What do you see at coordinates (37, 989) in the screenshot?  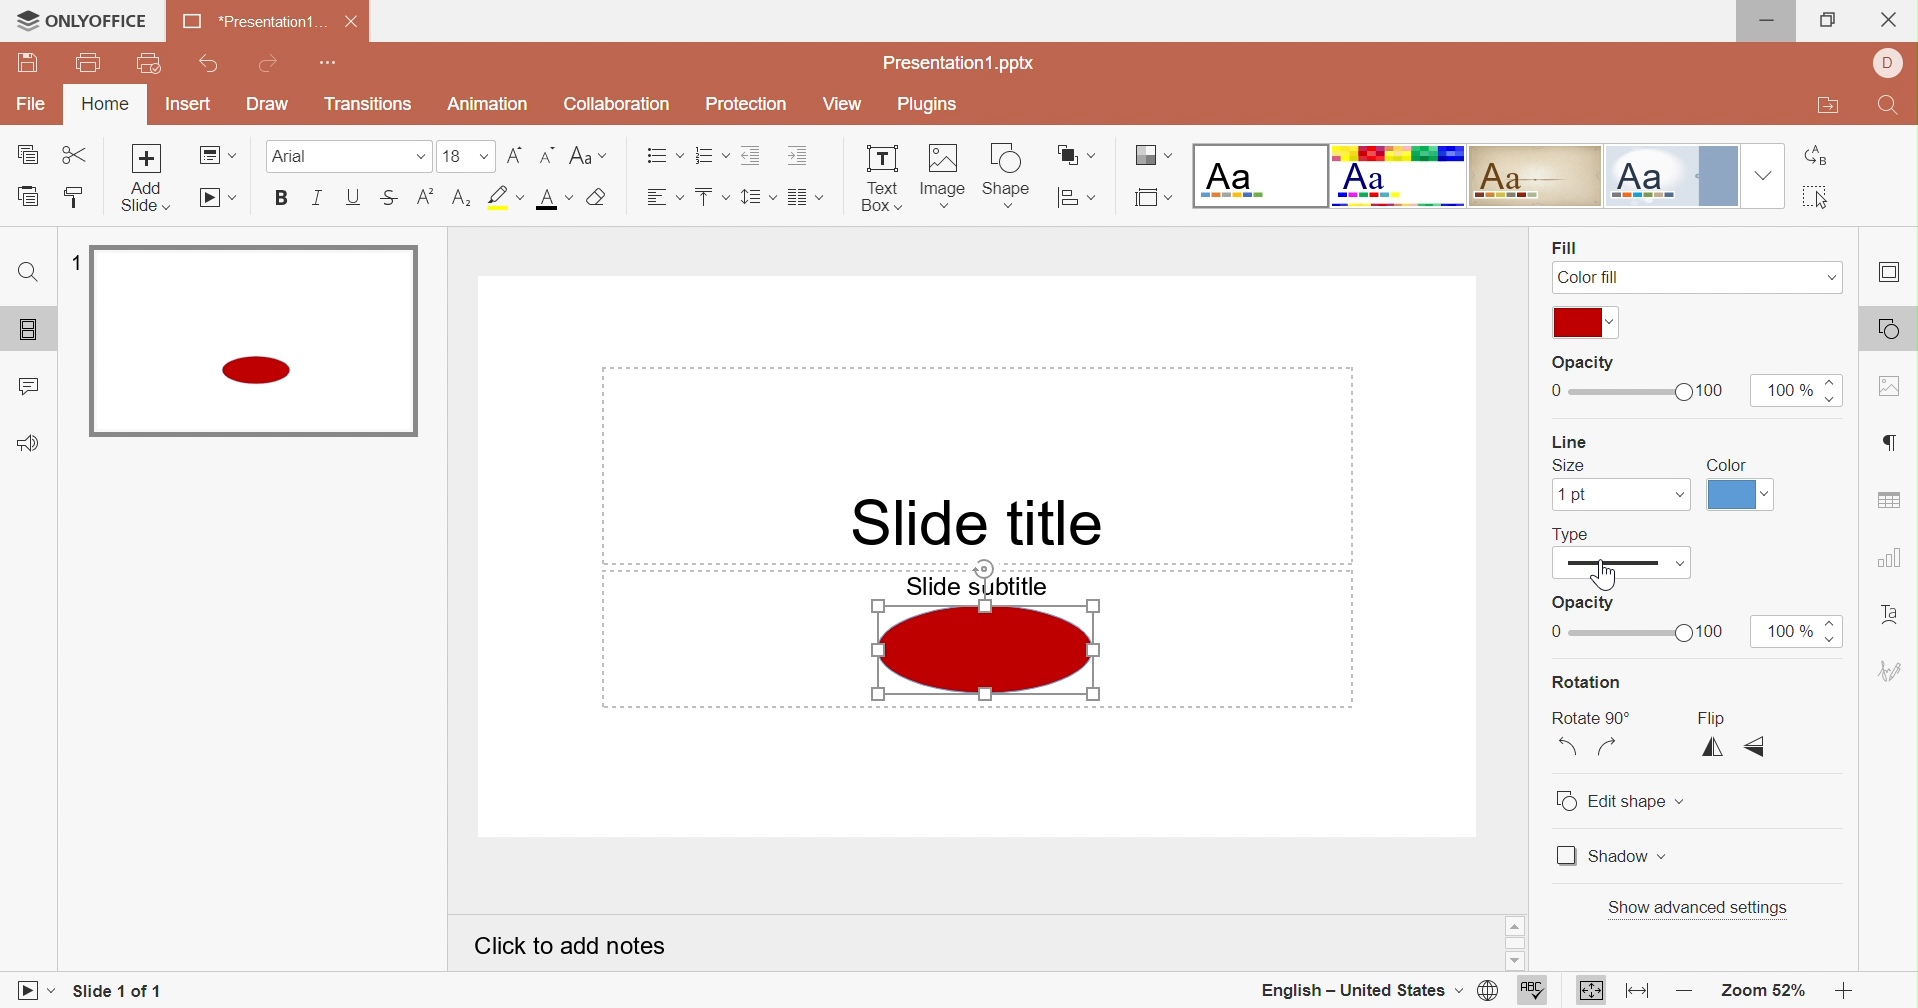 I see `Start slideshow` at bounding box center [37, 989].